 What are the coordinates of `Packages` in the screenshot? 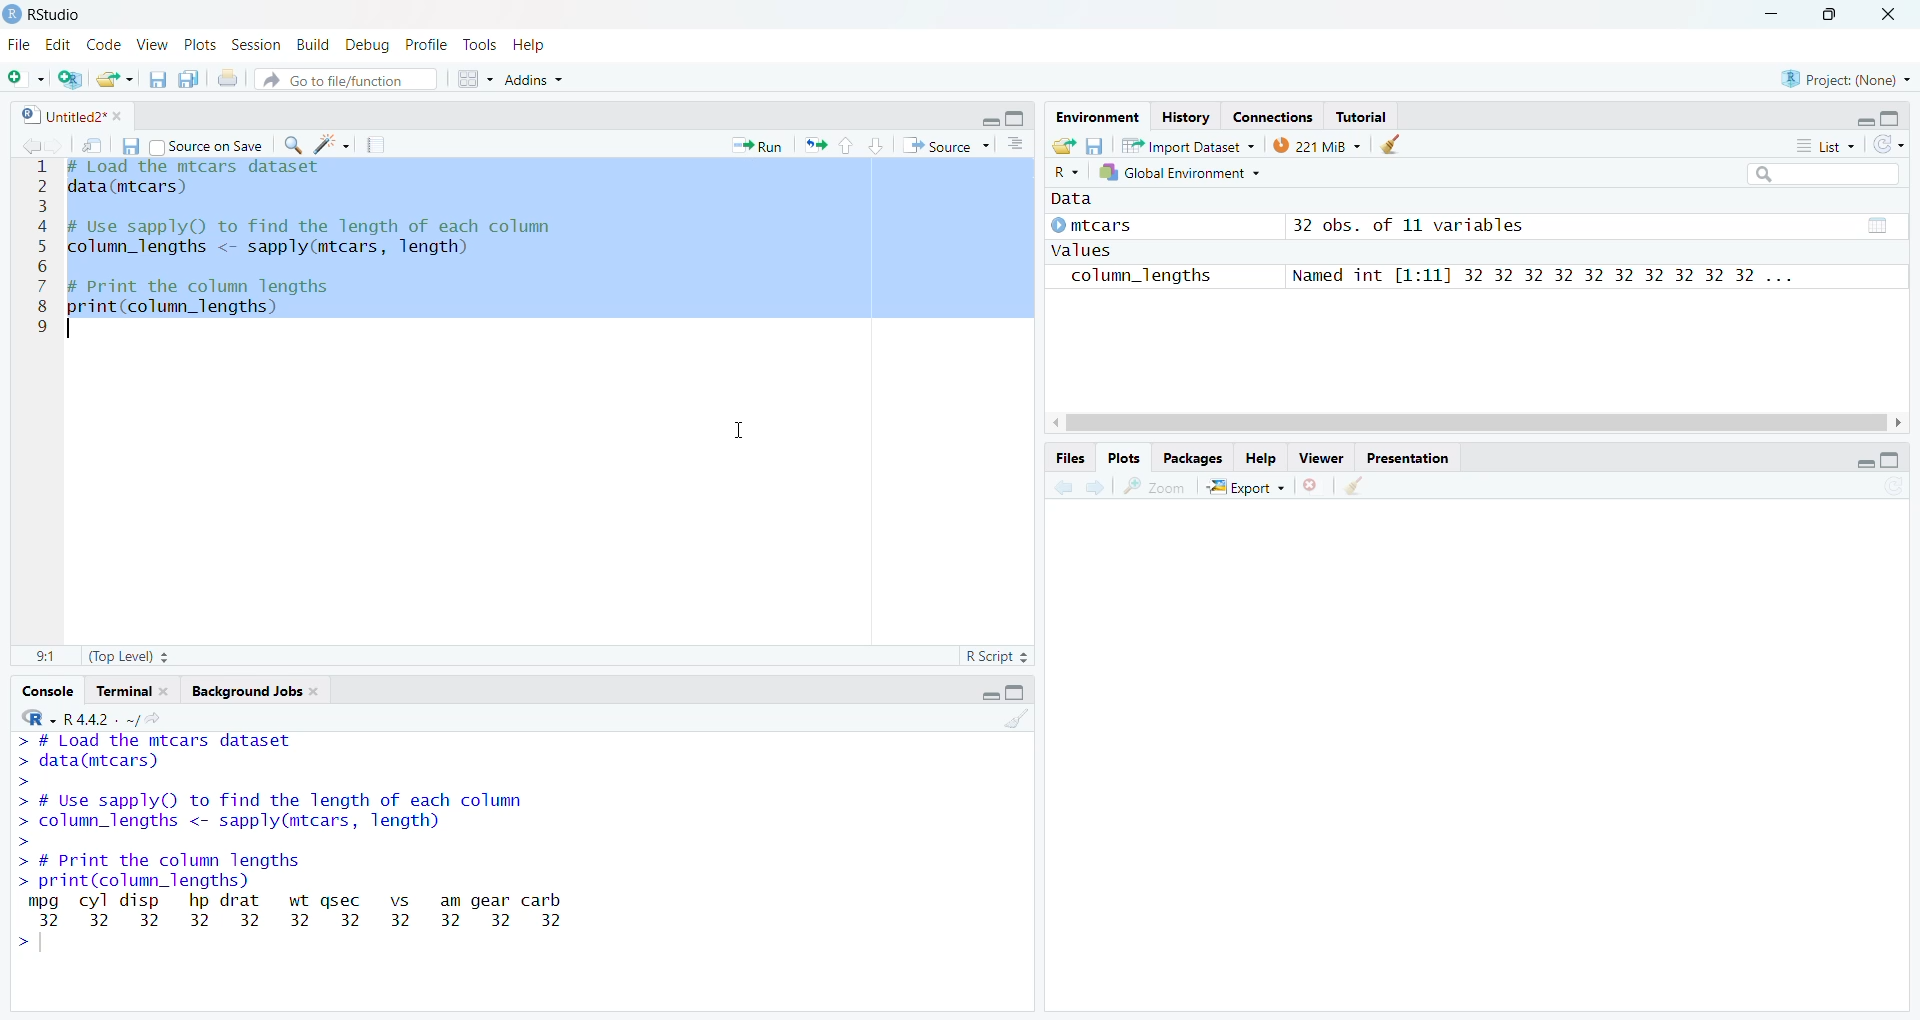 It's located at (1192, 458).